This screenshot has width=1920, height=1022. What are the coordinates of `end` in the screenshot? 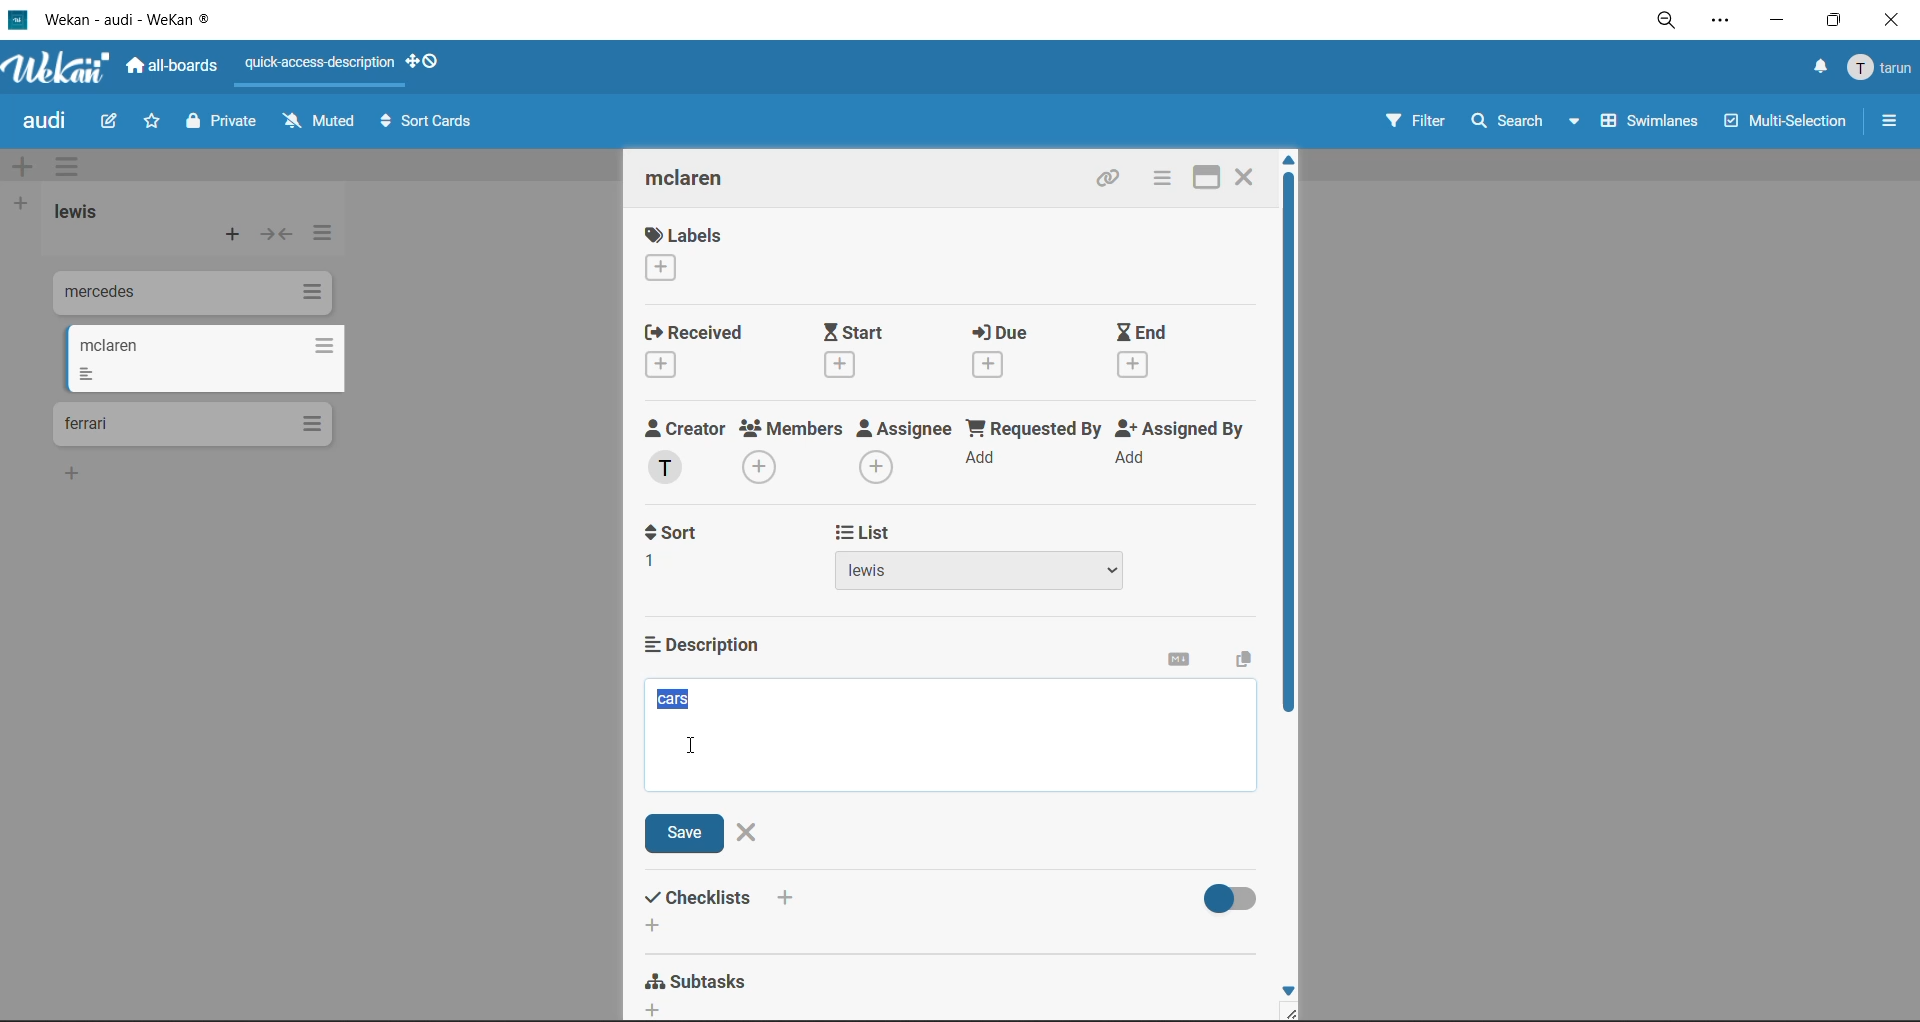 It's located at (1162, 353).